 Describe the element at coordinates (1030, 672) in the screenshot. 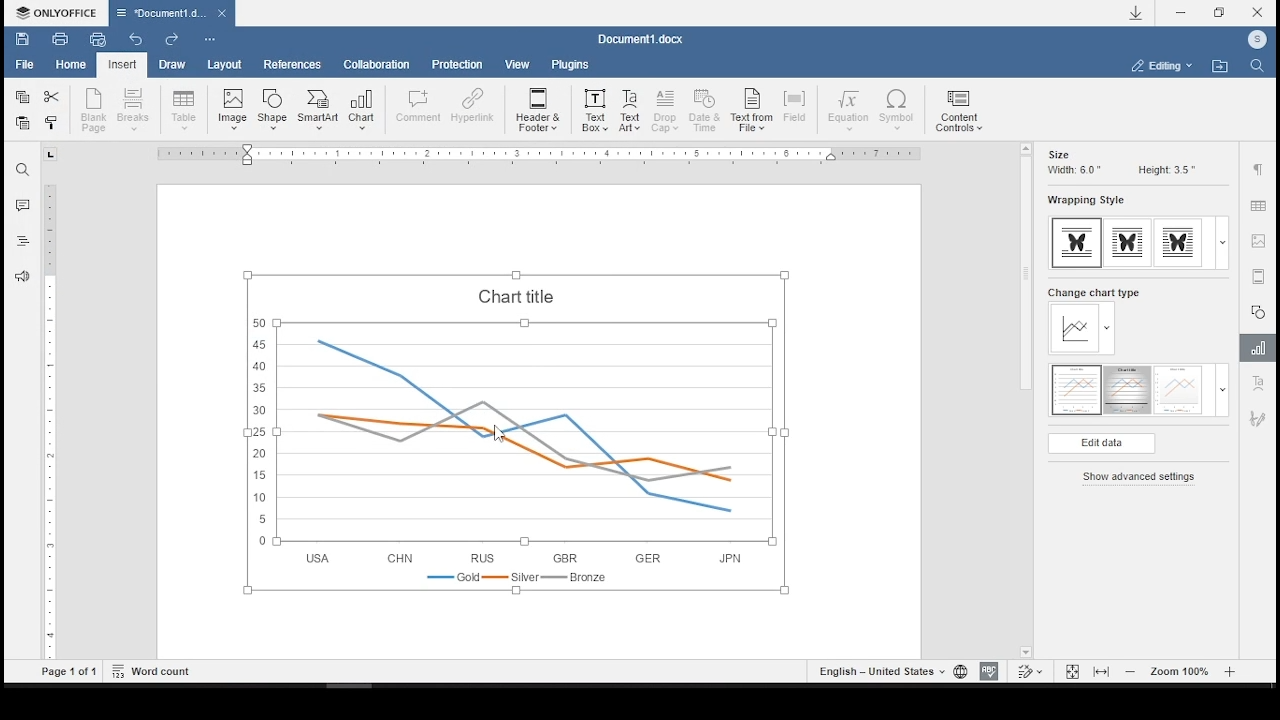

I see `track changes` at that location.